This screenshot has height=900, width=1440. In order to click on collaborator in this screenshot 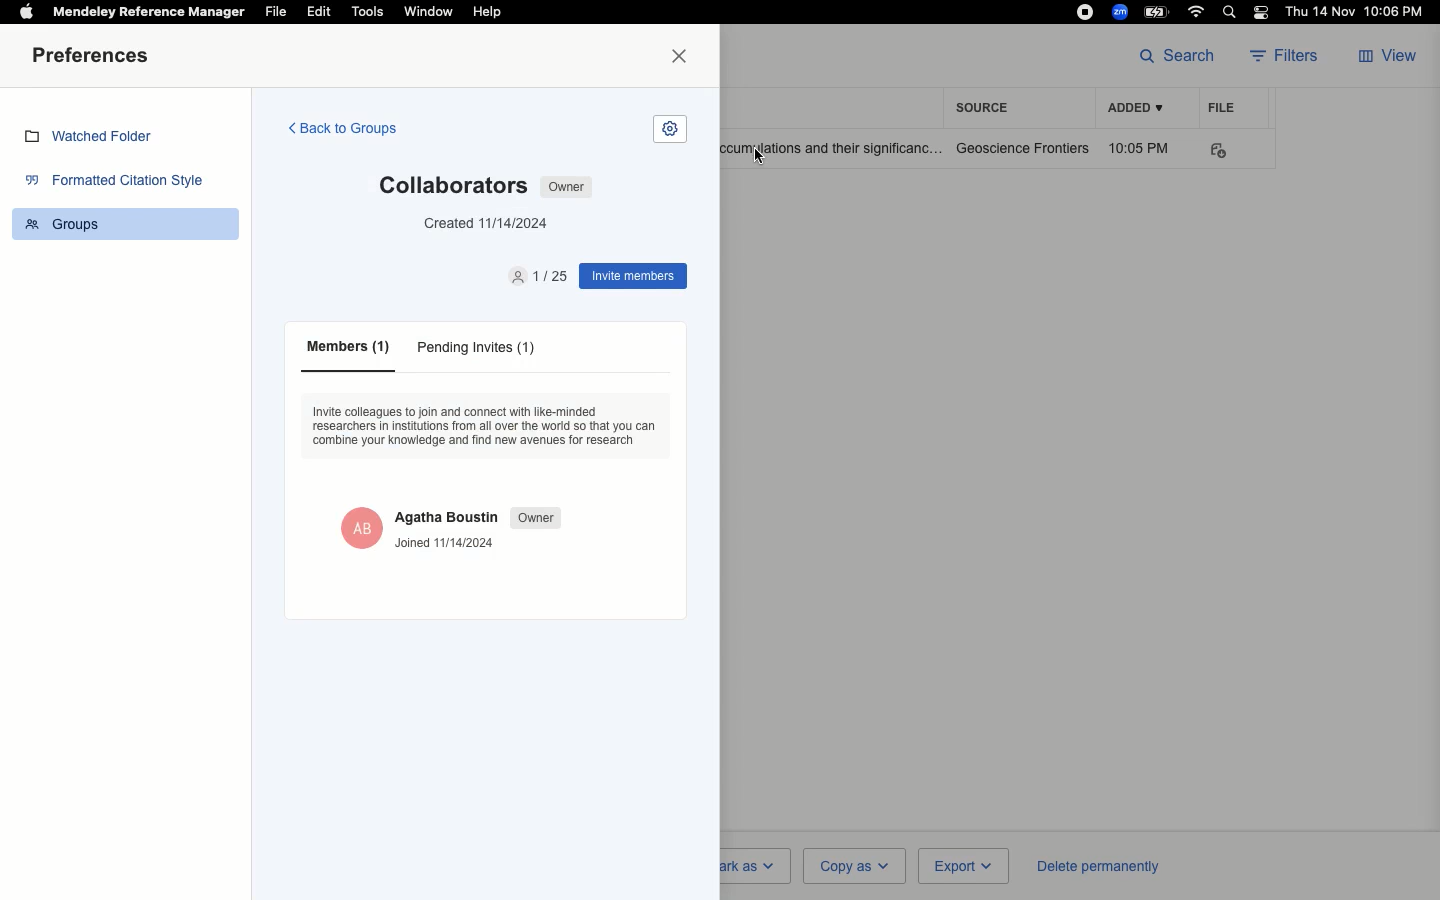, I will do `click(453, 186)`.